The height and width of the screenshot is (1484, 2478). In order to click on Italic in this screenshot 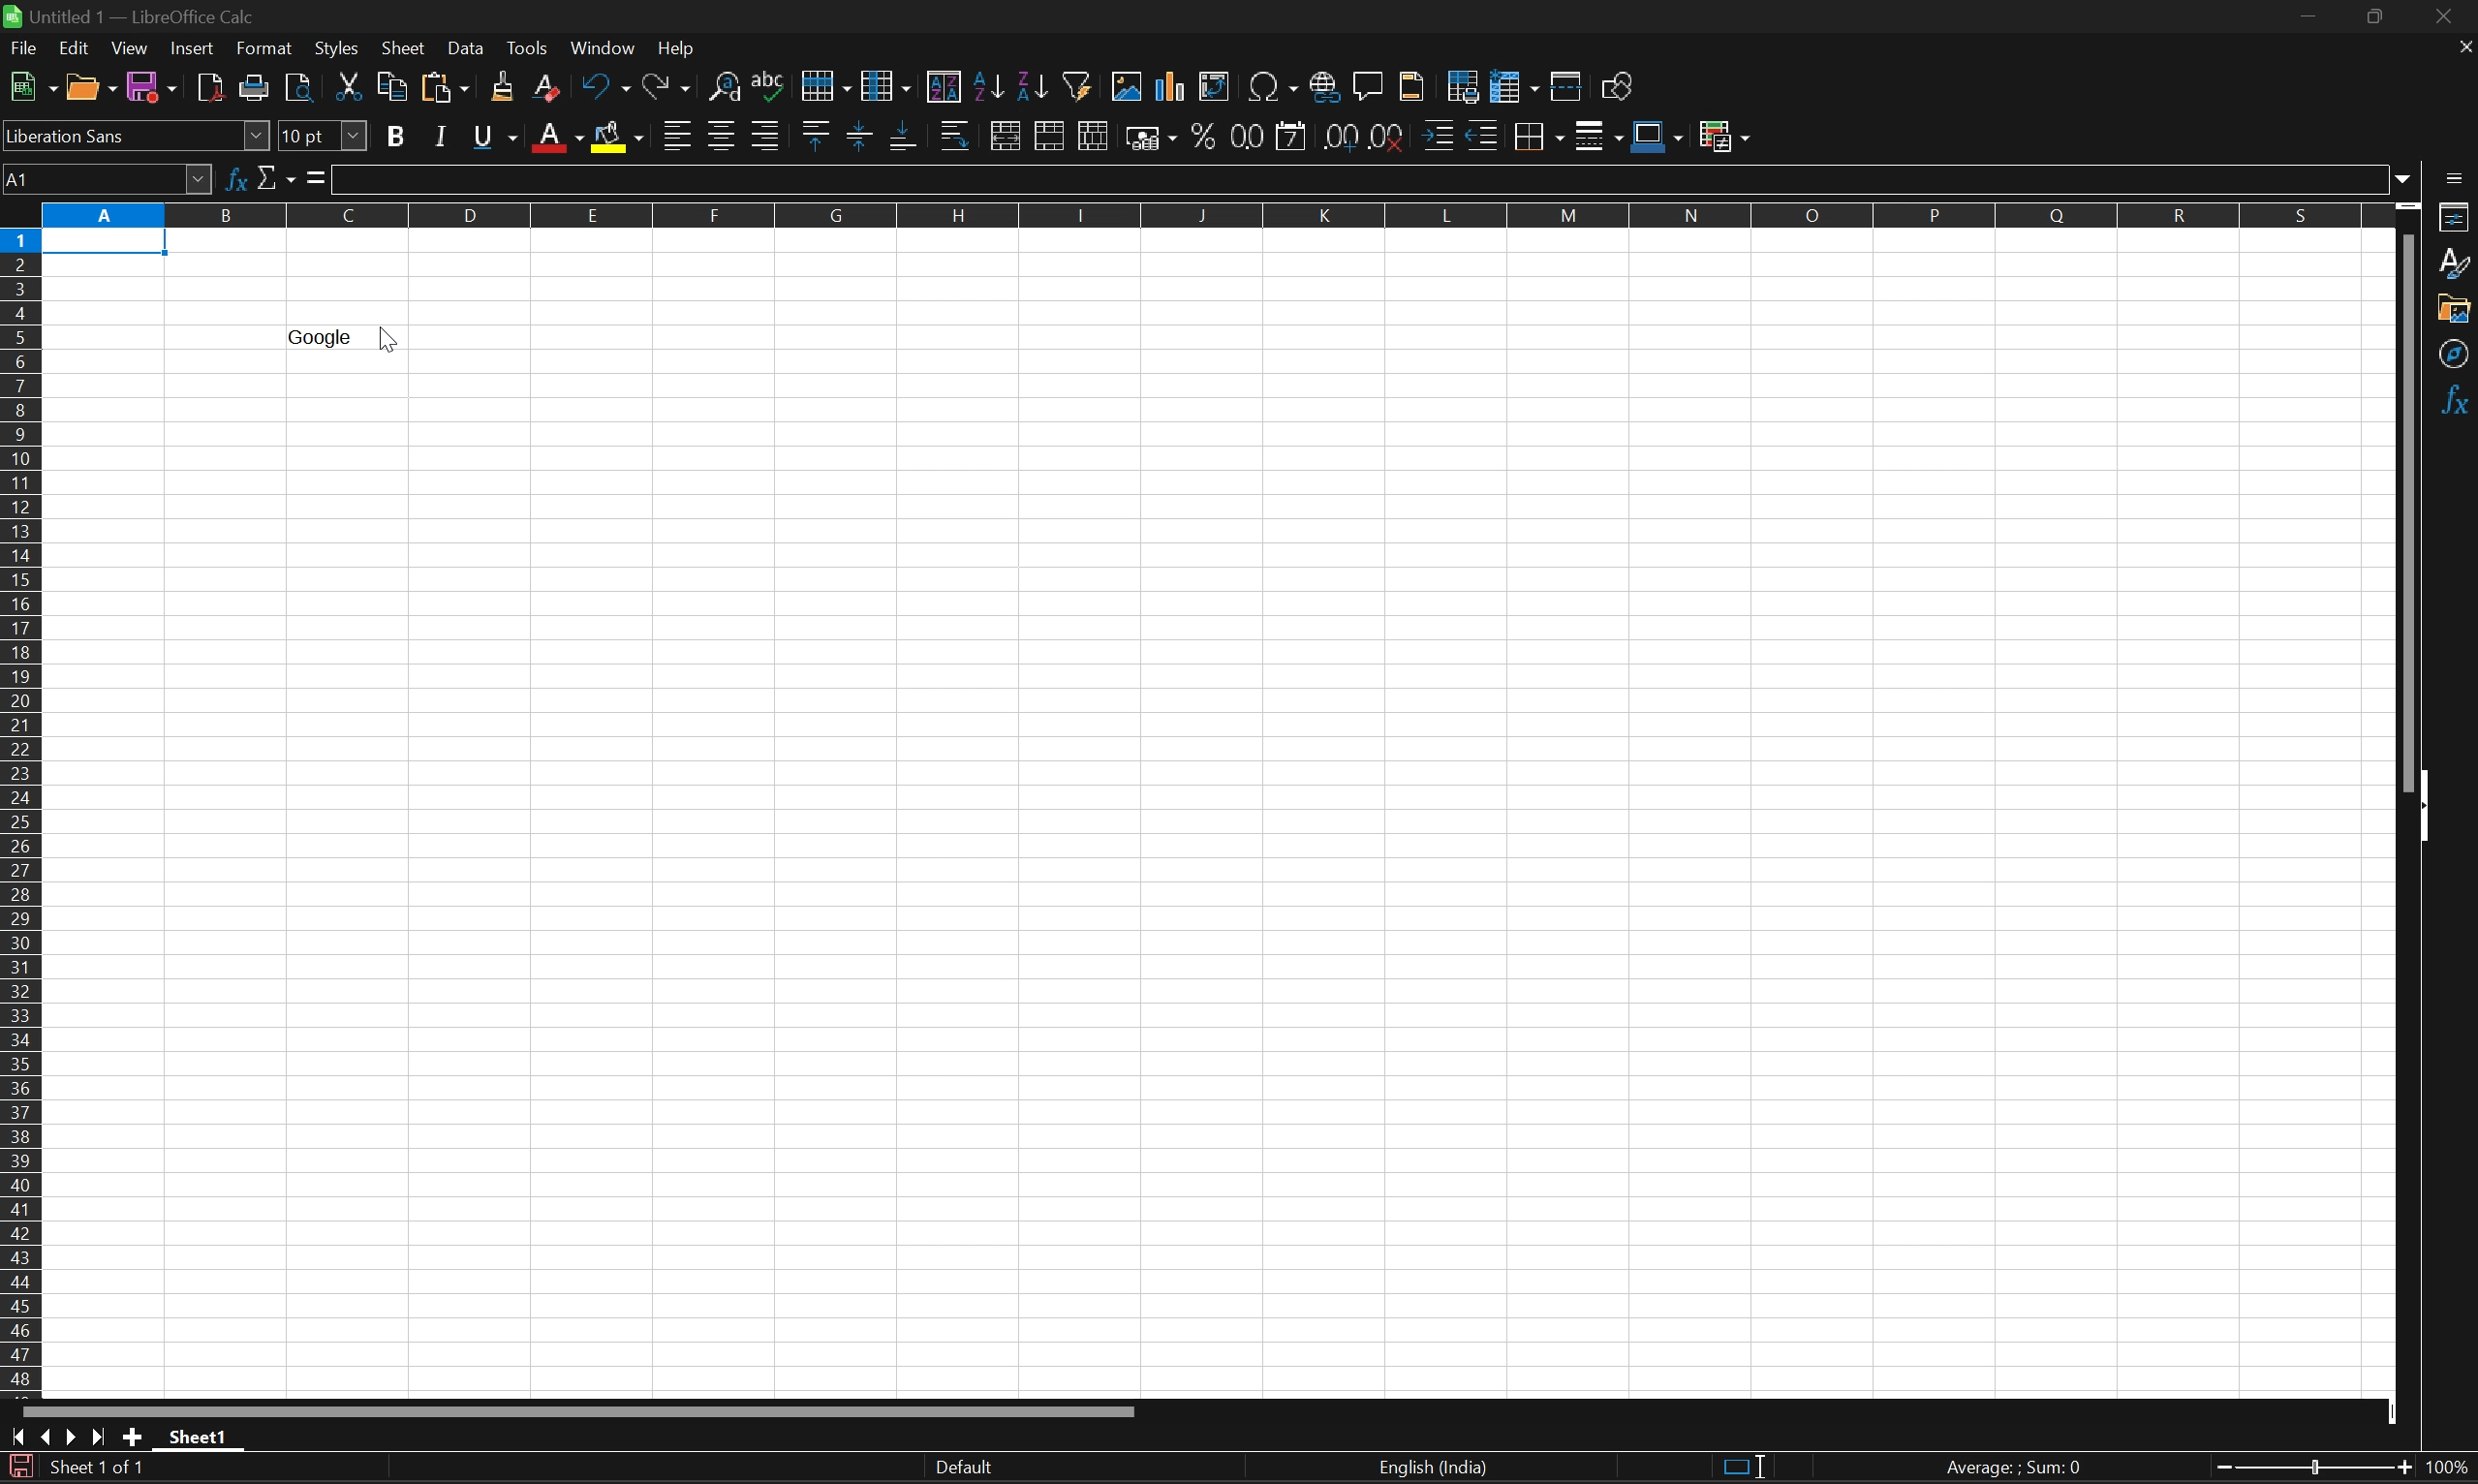, I will do `click(444, 137)`.